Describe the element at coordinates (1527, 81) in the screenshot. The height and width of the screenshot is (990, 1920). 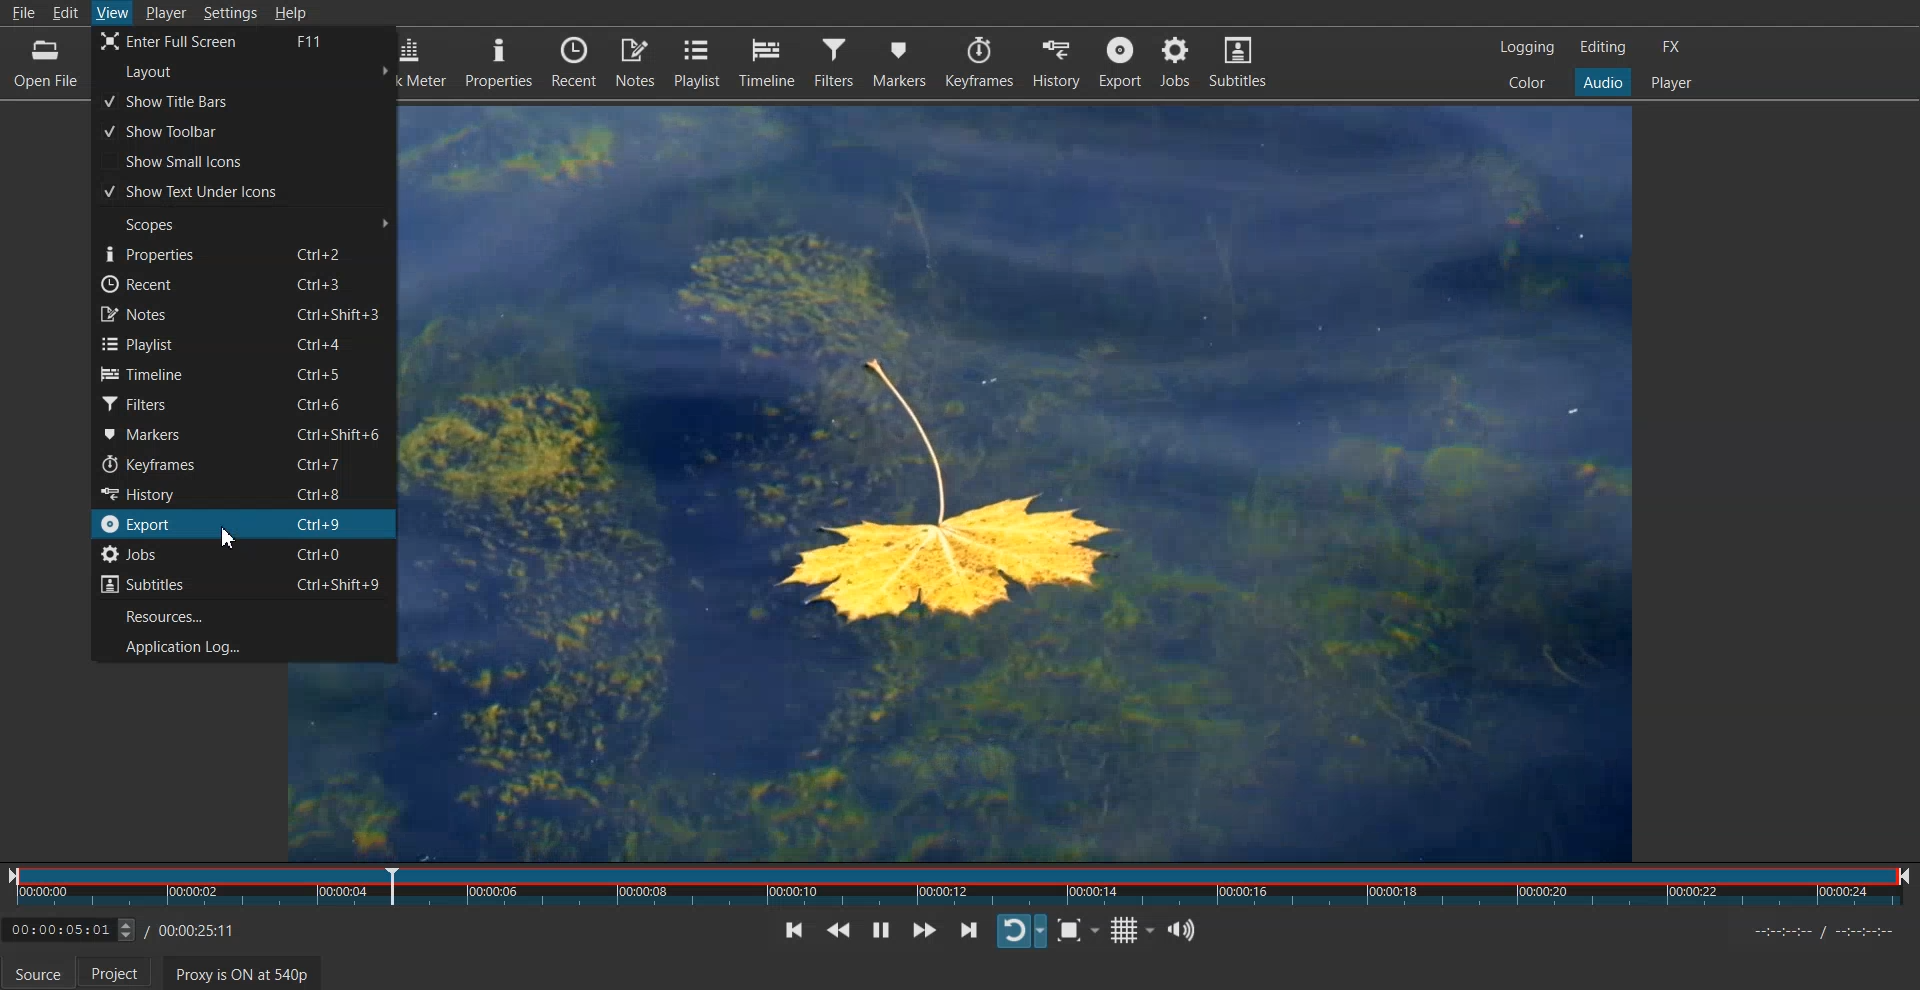
I see `Color` at that location.